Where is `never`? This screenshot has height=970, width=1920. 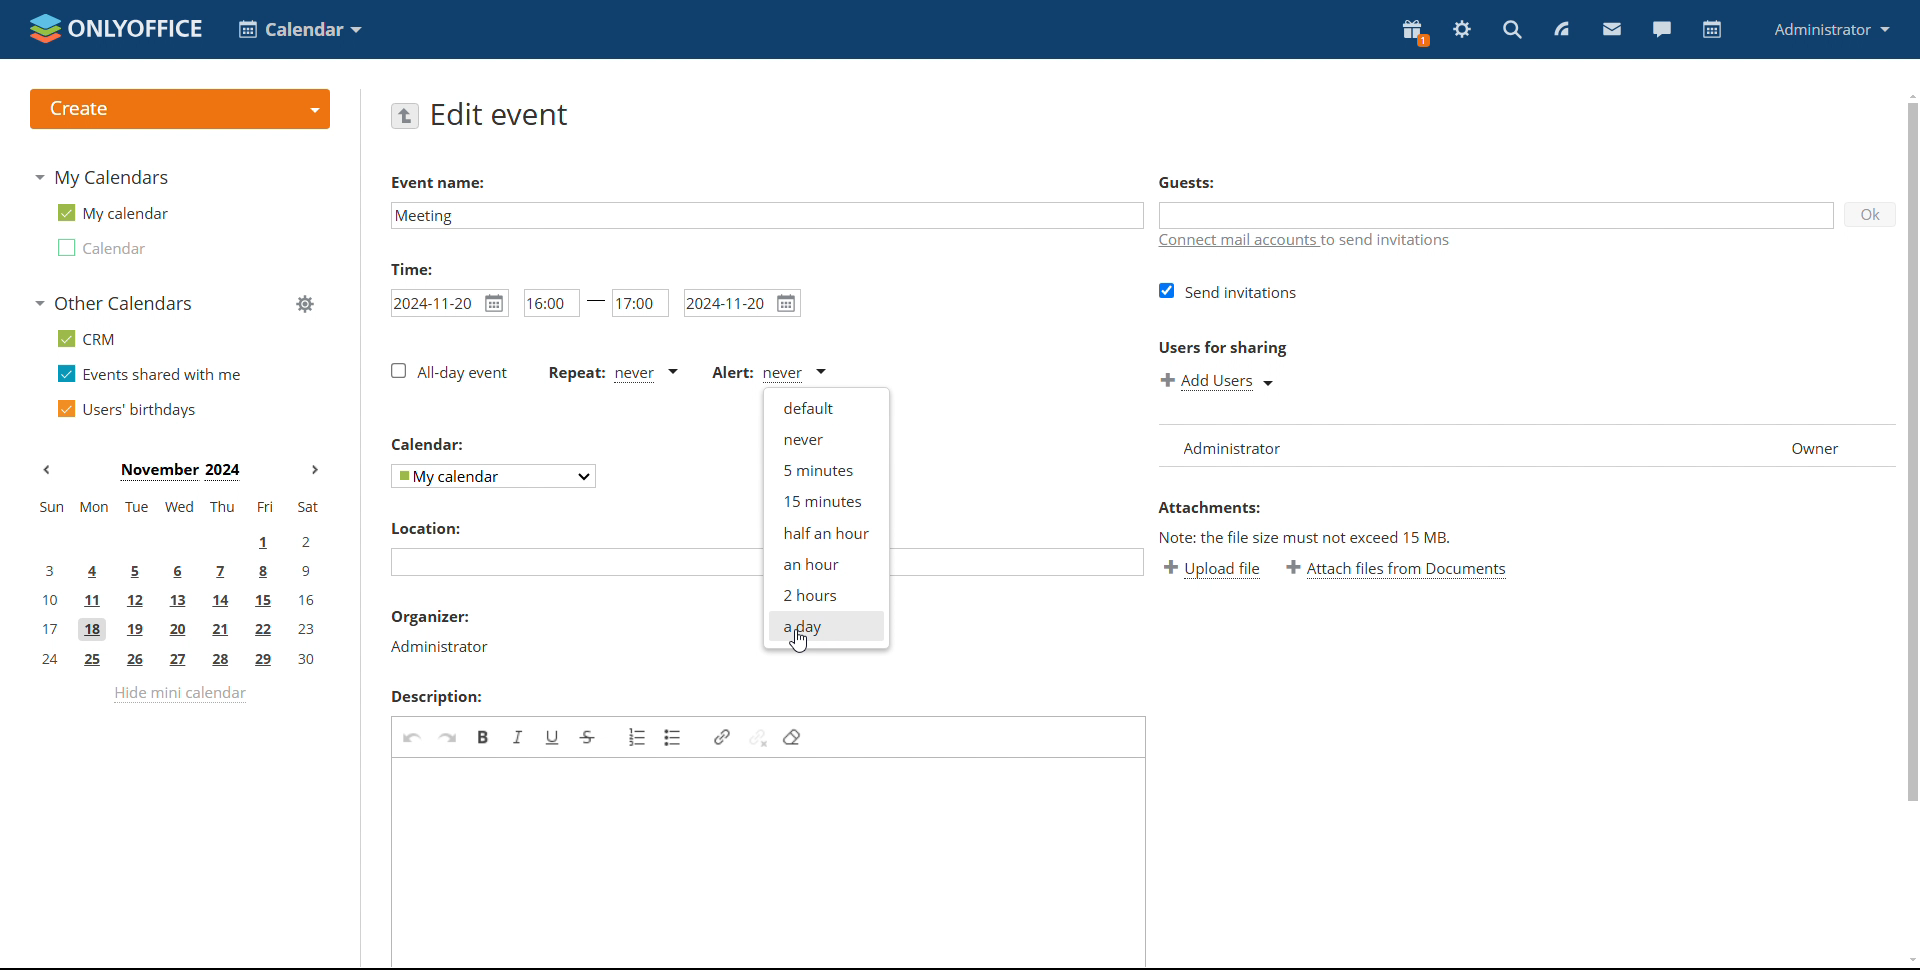
never is located at coordinates (826, 437).